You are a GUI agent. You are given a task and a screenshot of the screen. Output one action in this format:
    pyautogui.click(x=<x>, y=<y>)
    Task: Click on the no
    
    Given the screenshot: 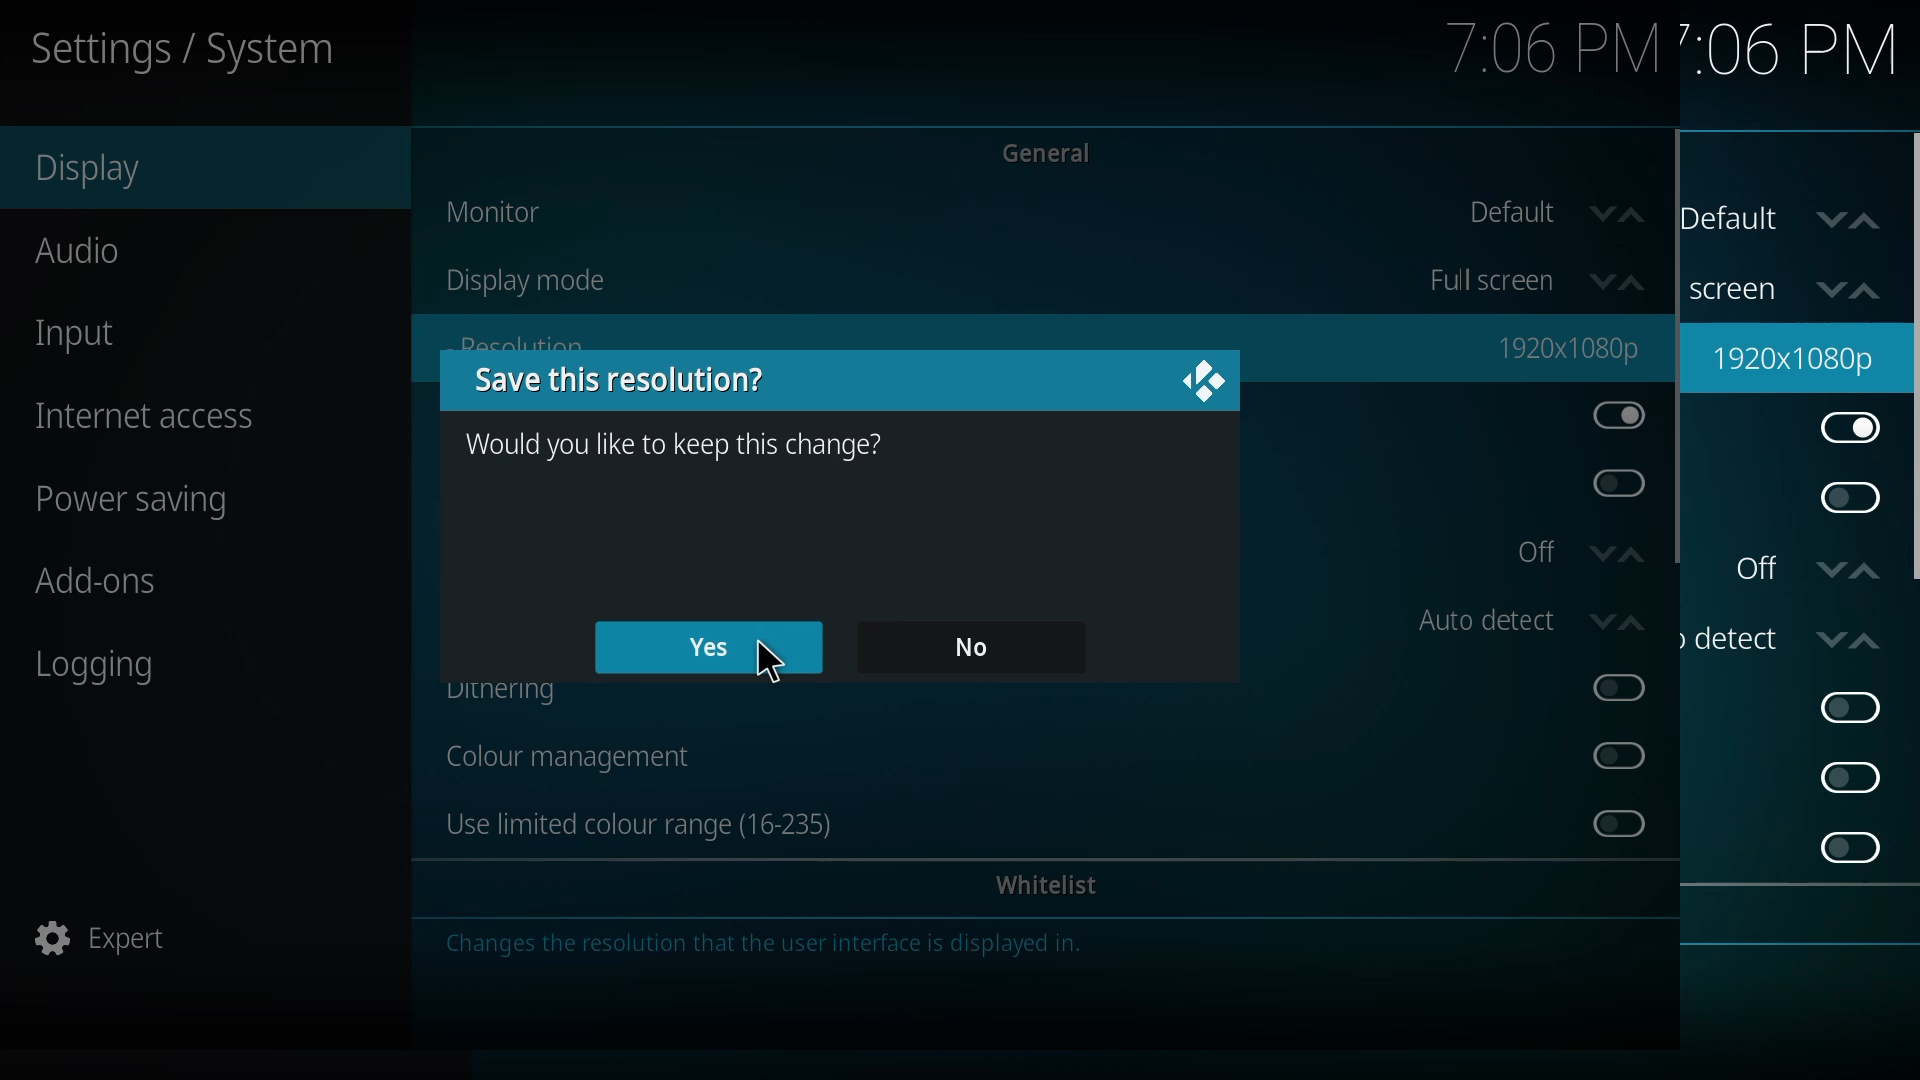 What is the action you would take?
    pyautogui.click(x=974, y=647)
    